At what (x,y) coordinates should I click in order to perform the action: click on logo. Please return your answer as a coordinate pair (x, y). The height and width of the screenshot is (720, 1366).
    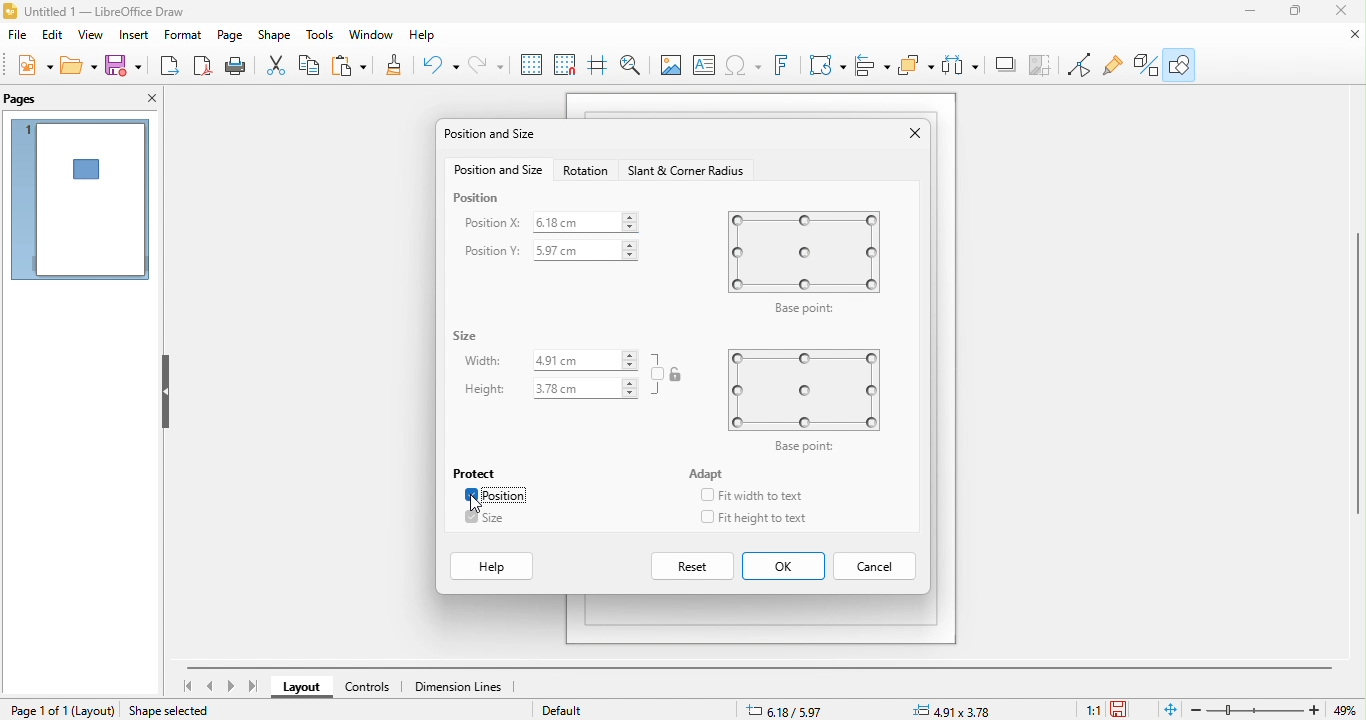
    Looking at the image, I should click on (11, 11).